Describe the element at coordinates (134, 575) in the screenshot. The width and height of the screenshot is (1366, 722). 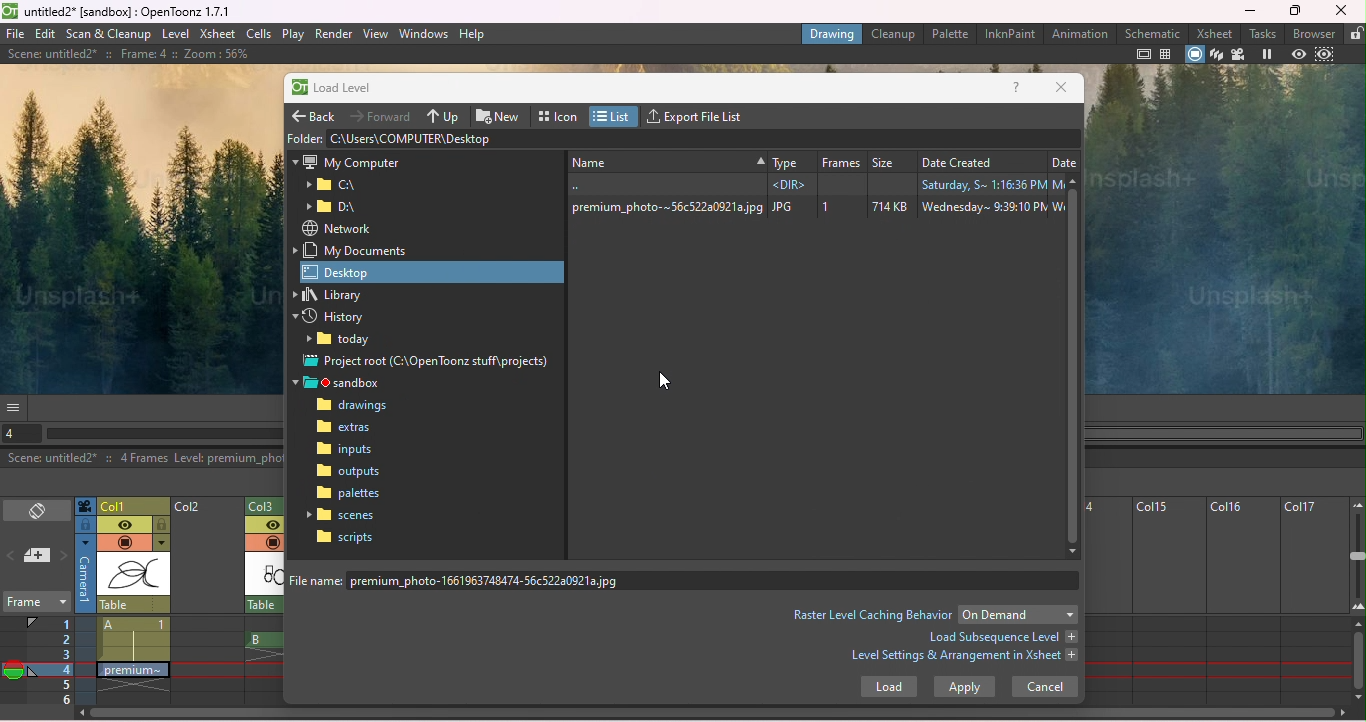
I see `scene` at that location.